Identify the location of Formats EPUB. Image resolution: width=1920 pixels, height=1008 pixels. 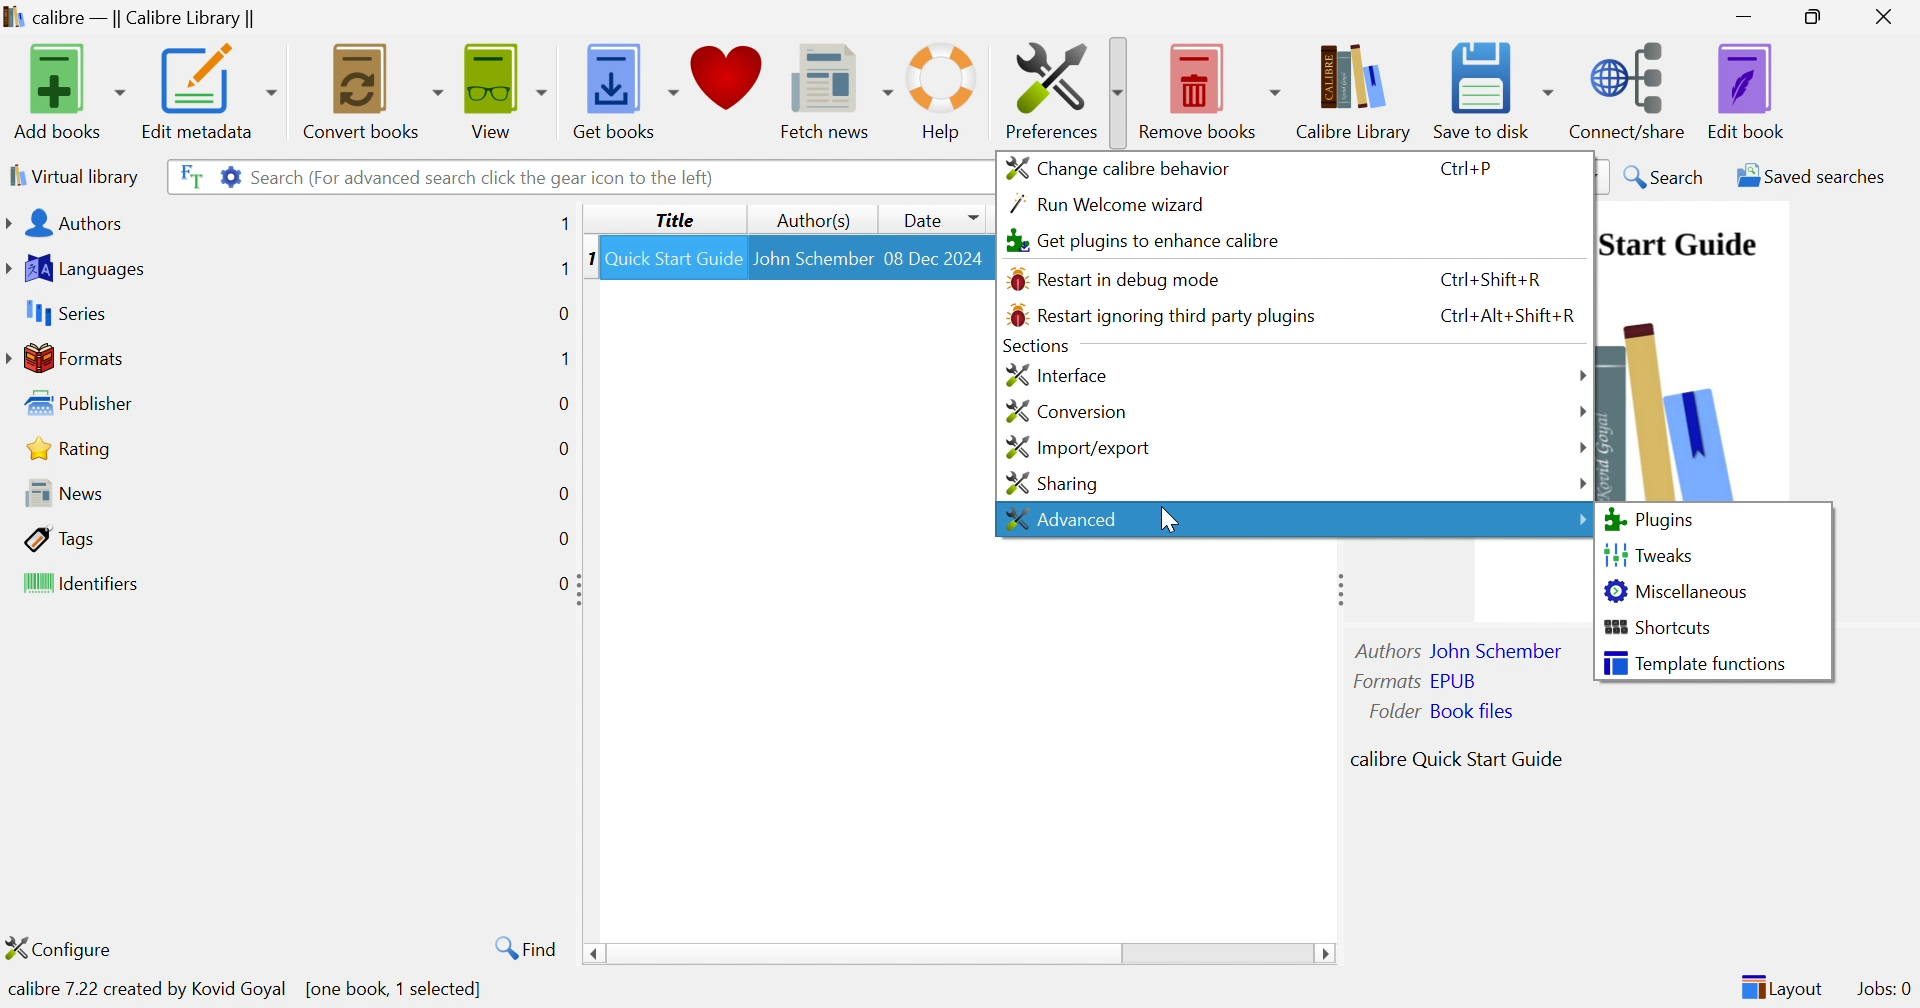
(1415, 680).